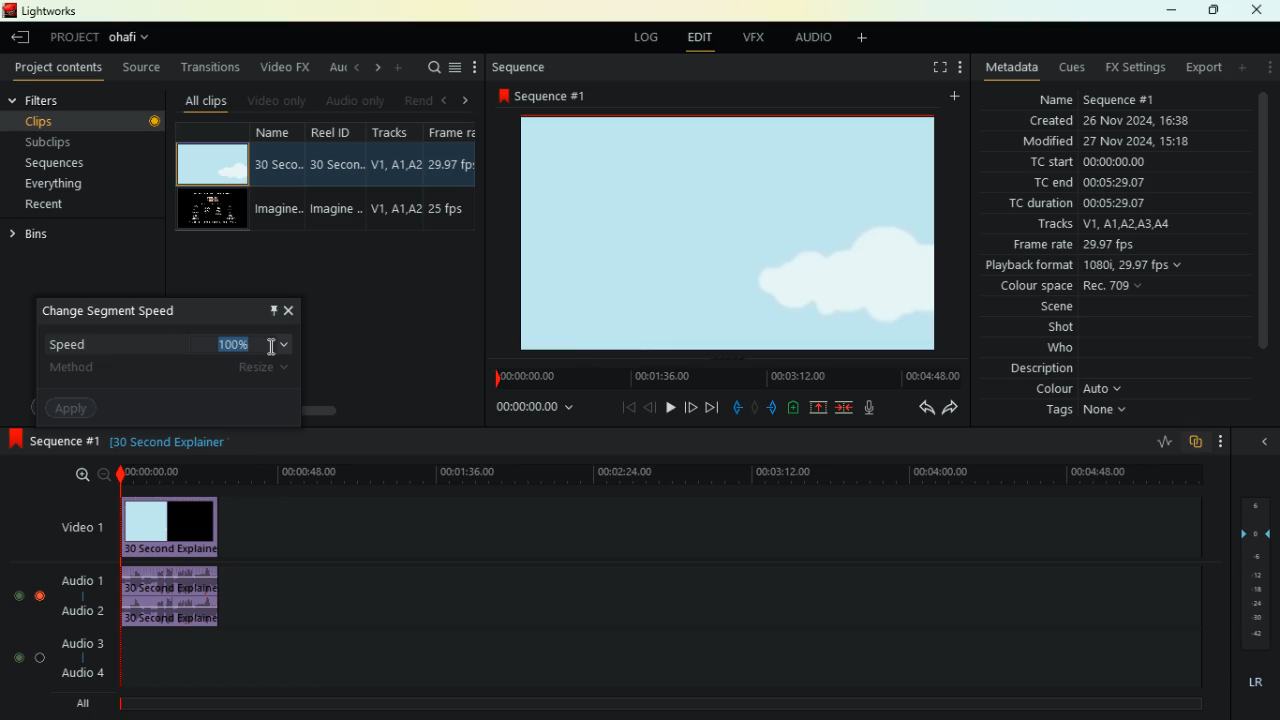 The height and width of the screenshot is (720, 1280). What do you see at coordinates (1244, 67) in the screenshot?
I see `add` at bounding box center [1244, 67].